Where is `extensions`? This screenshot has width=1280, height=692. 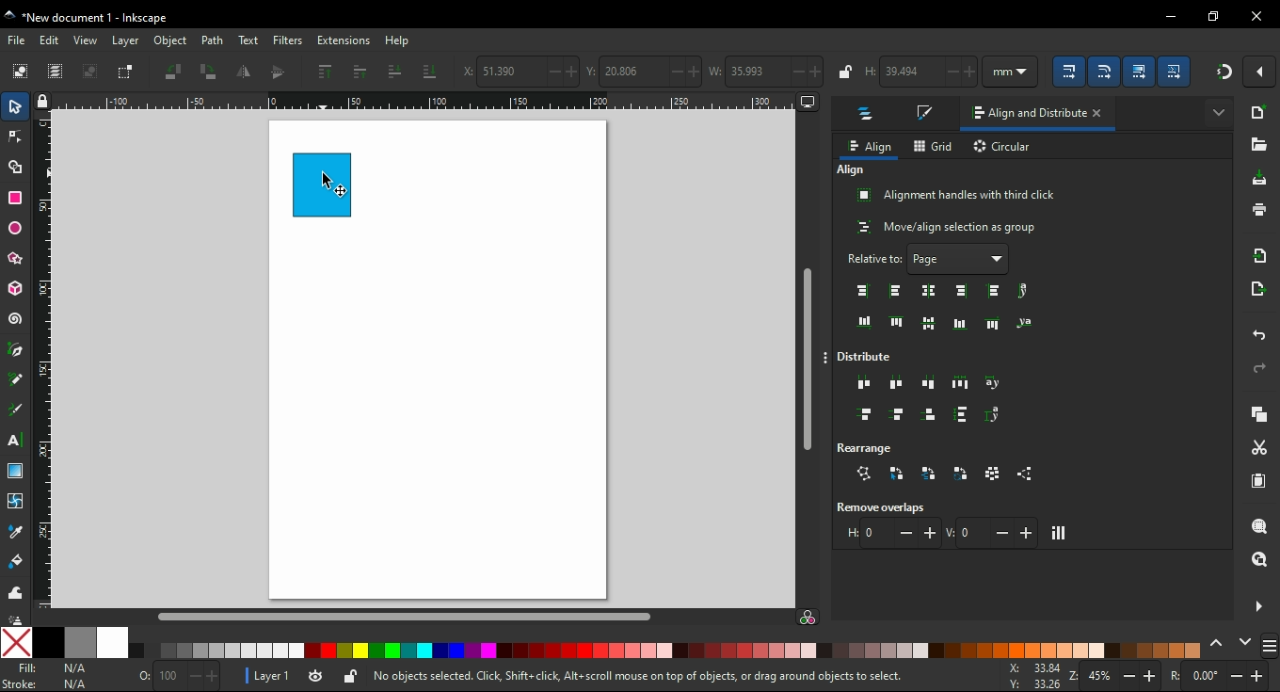
extensions is located at coordinates (344, 40).